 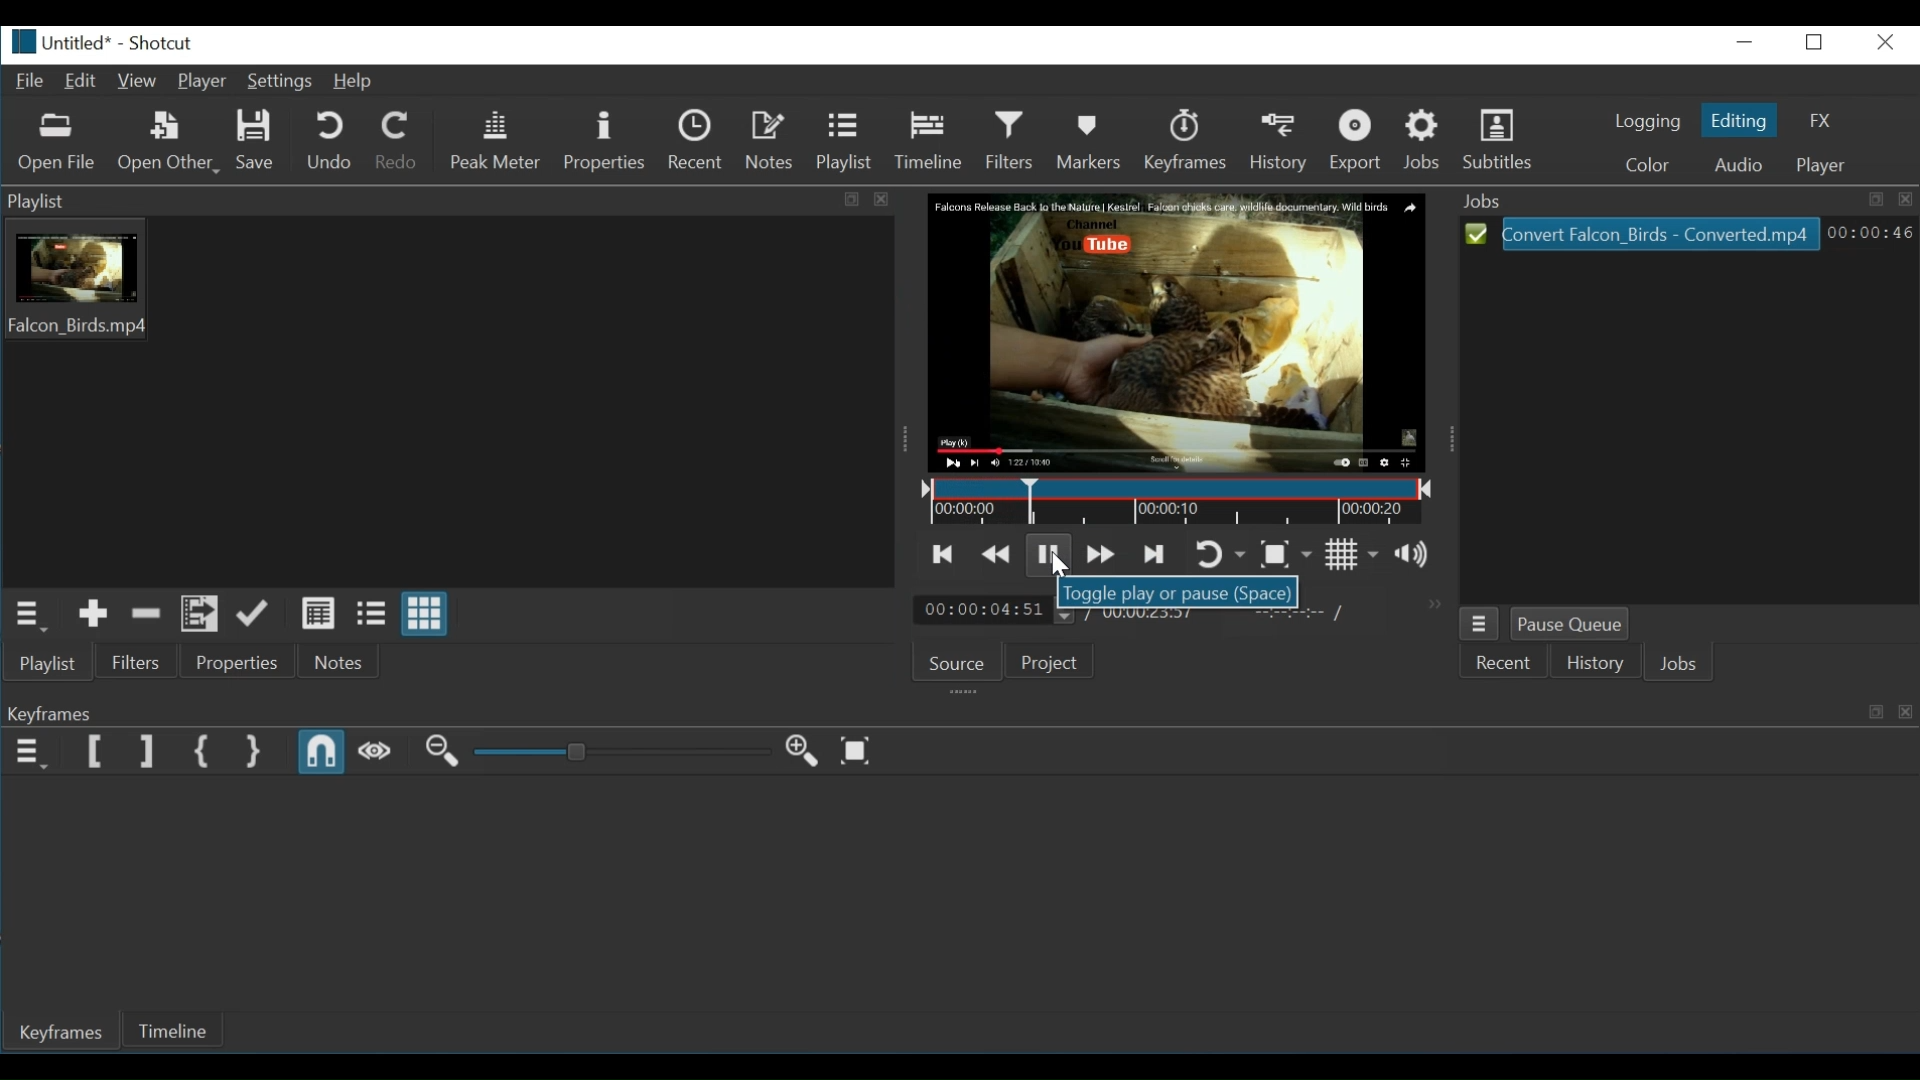 What do you see at coordinates (1498, 138) in the screenshot?
I see `Subtitles` at bounding box center [1498, 138].